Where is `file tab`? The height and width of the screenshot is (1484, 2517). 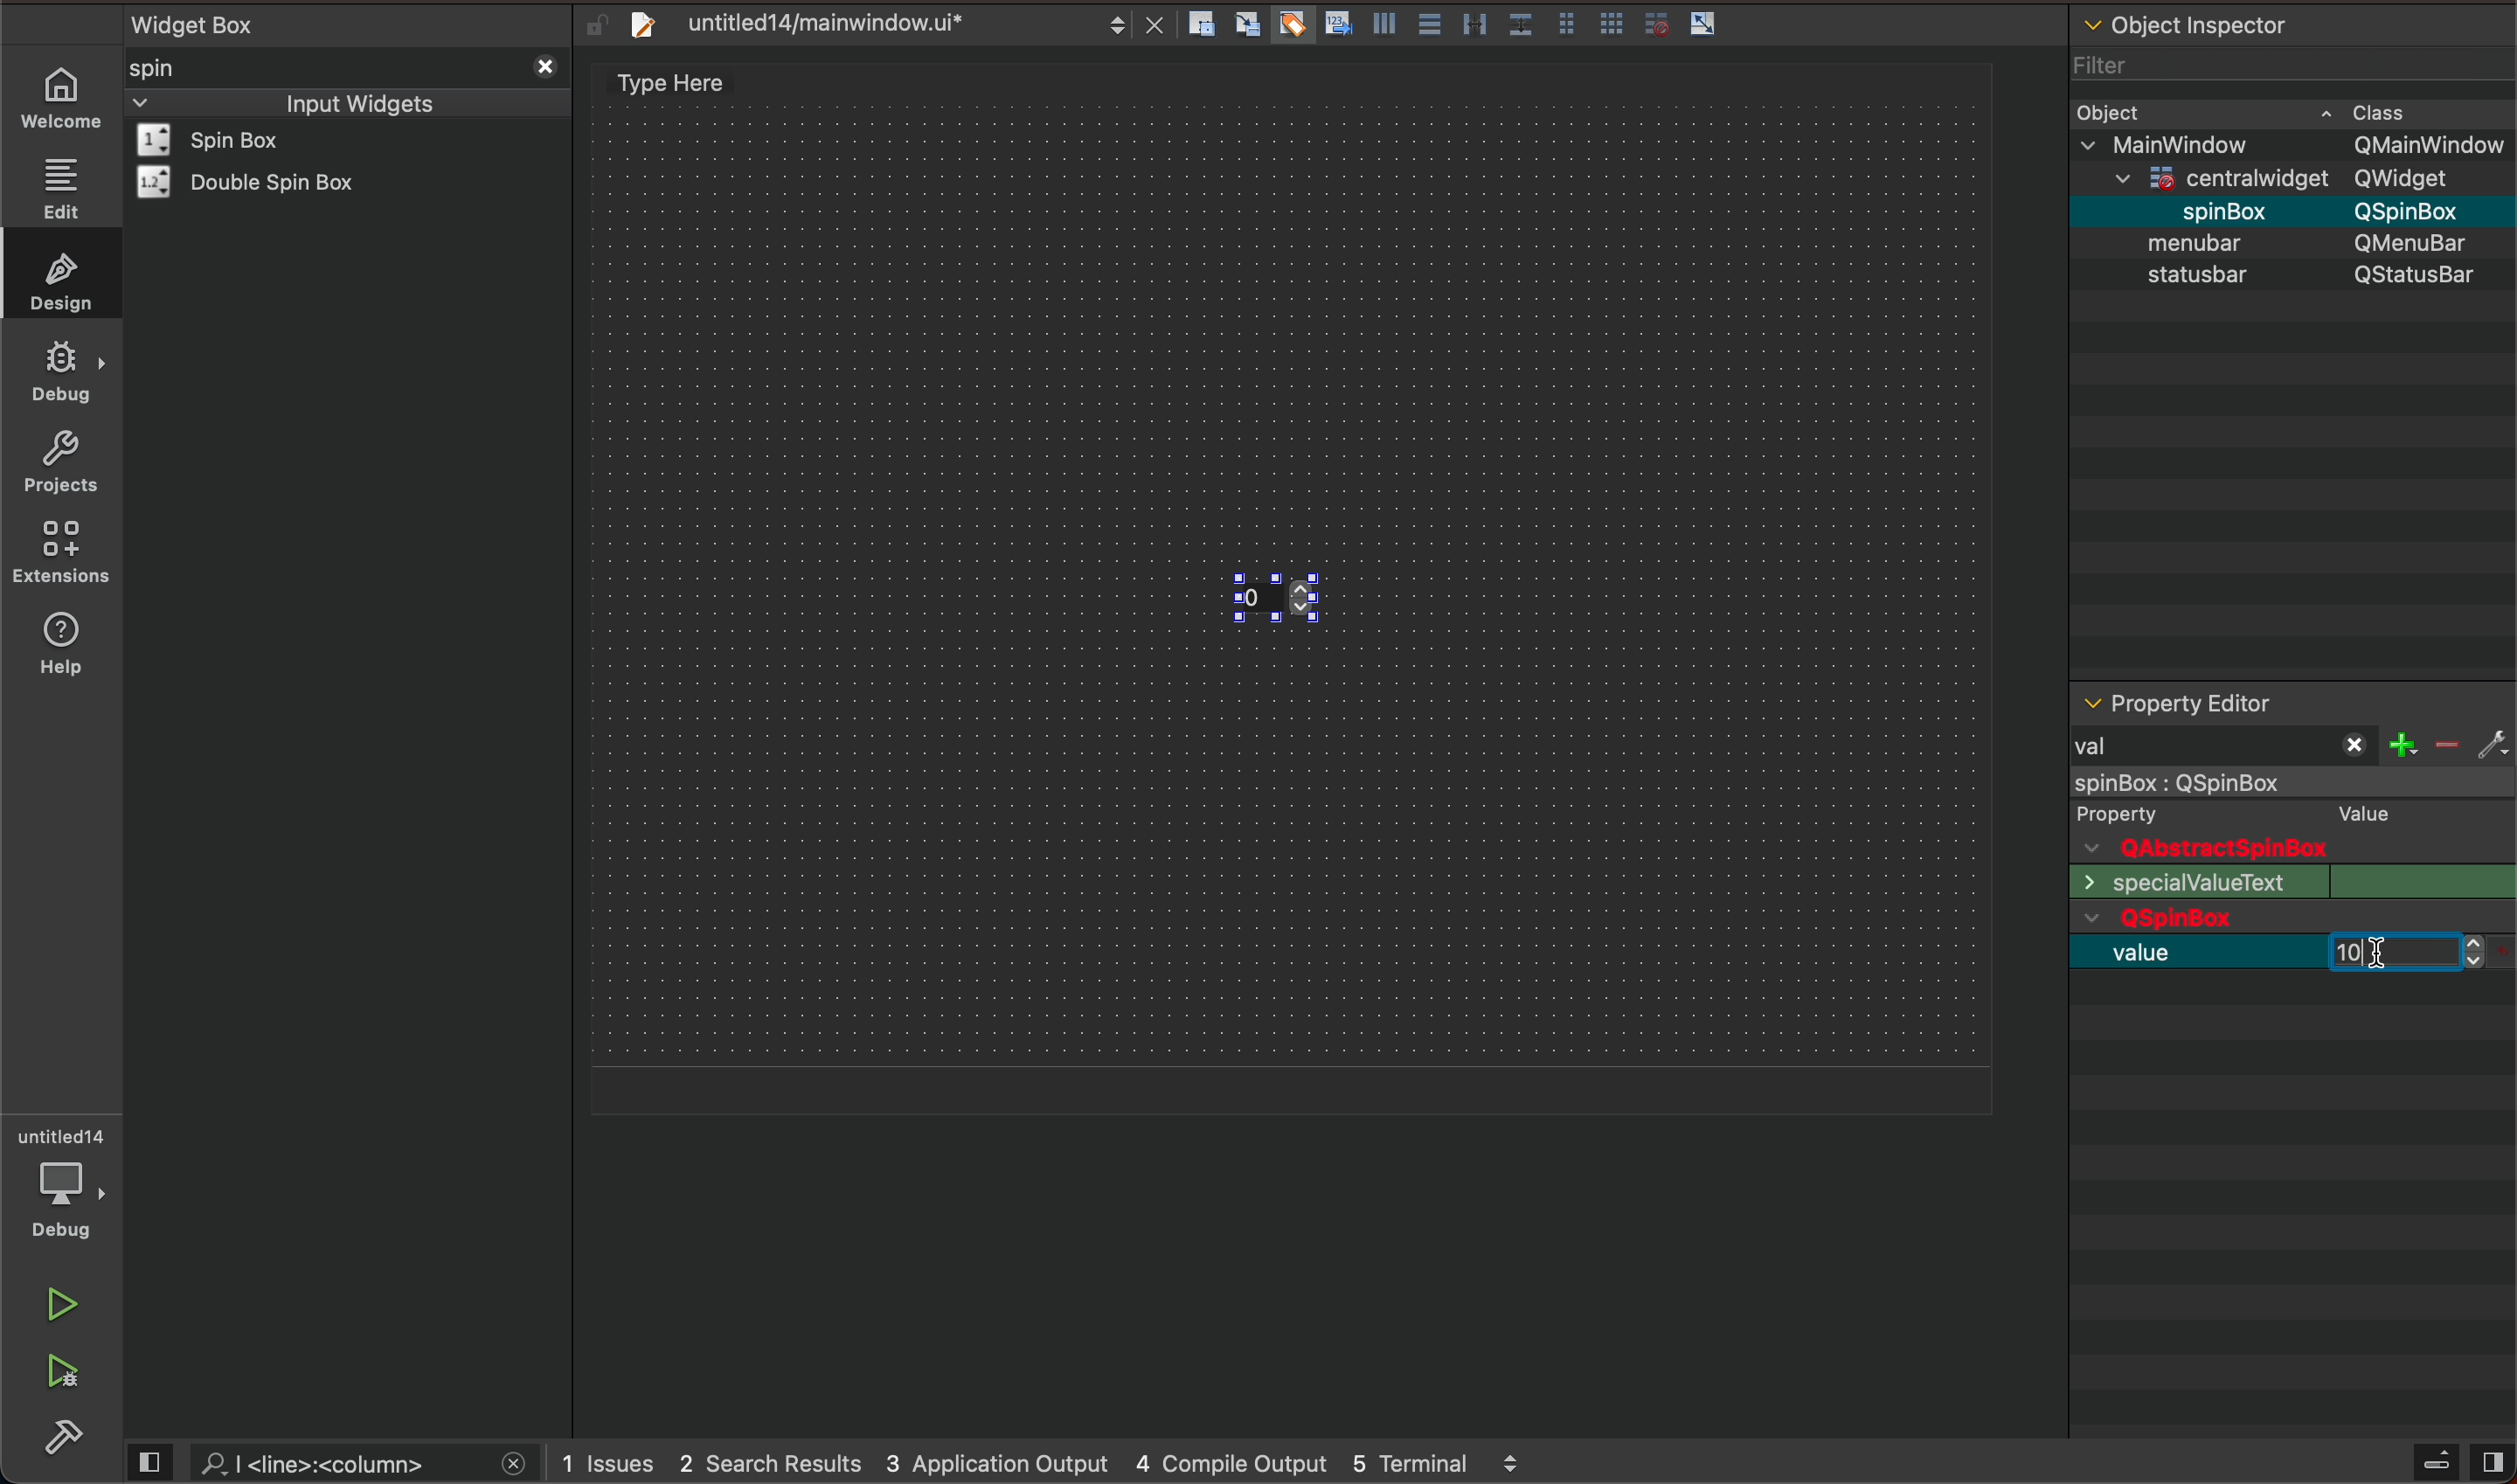
file tab is located at coordinates (874, 23).